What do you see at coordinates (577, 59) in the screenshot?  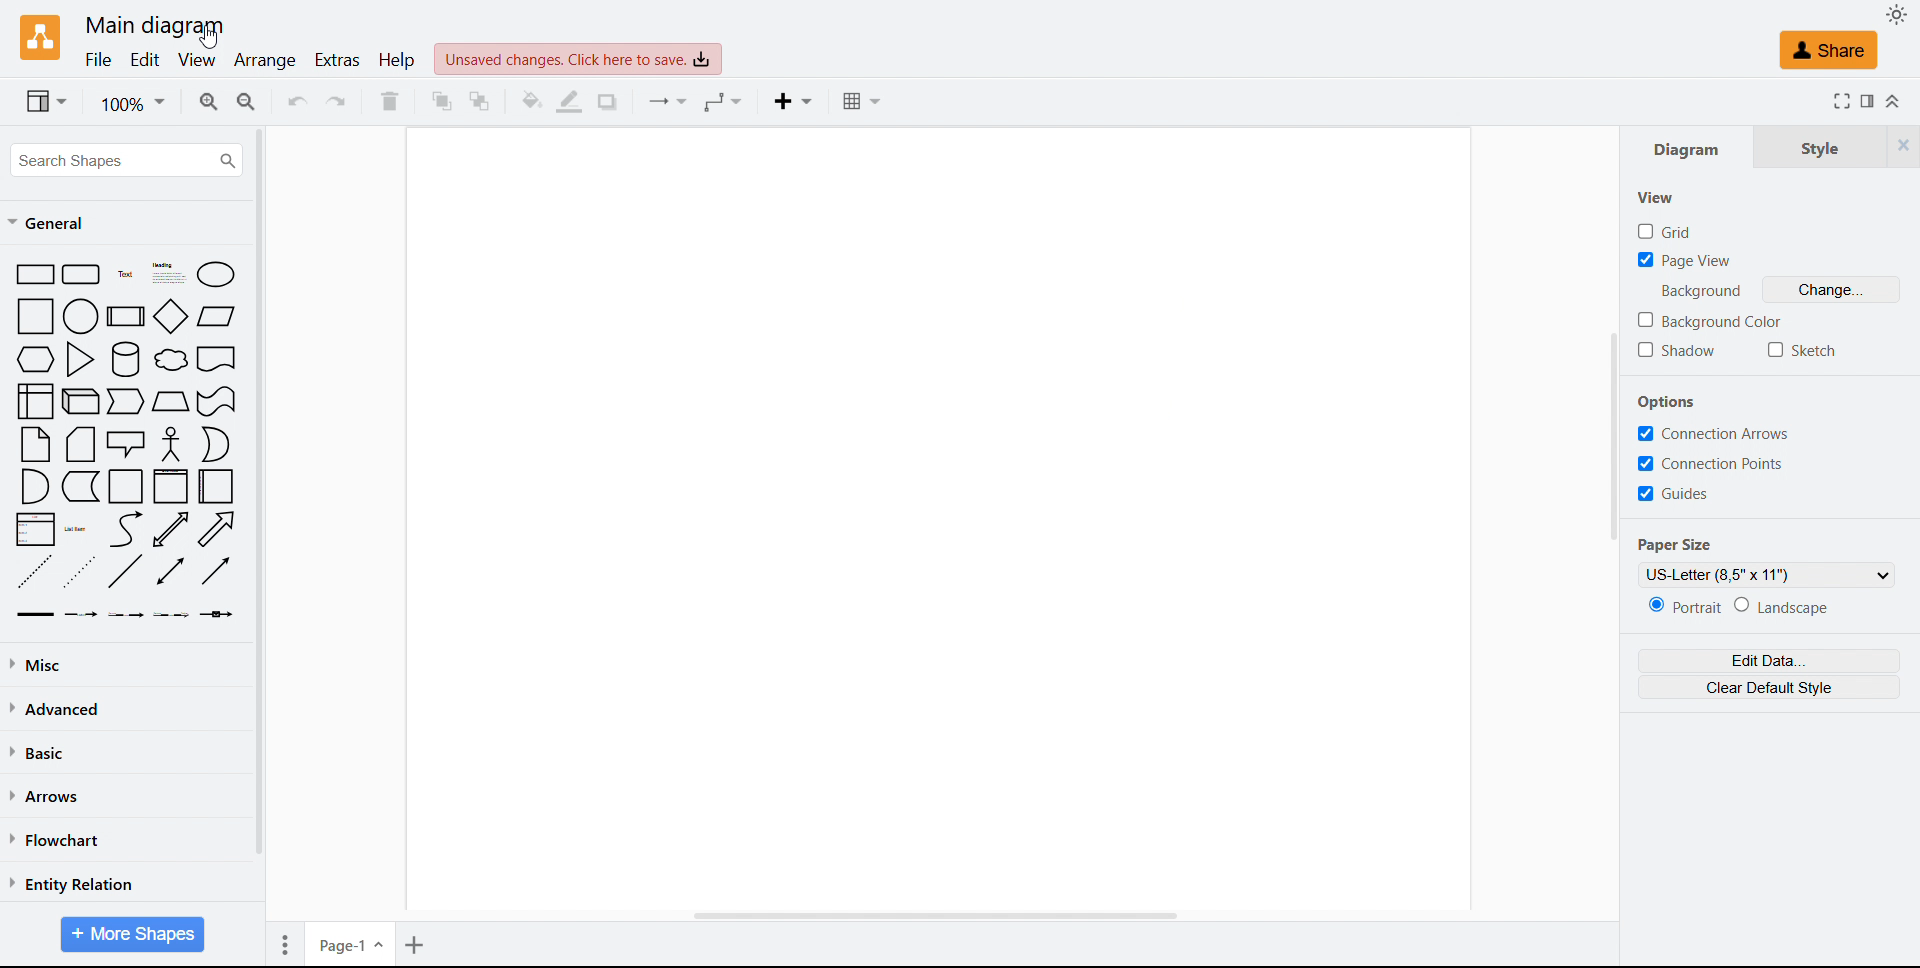 I see `Unsaved changes click here to save ` at bounding box center [577, 59].